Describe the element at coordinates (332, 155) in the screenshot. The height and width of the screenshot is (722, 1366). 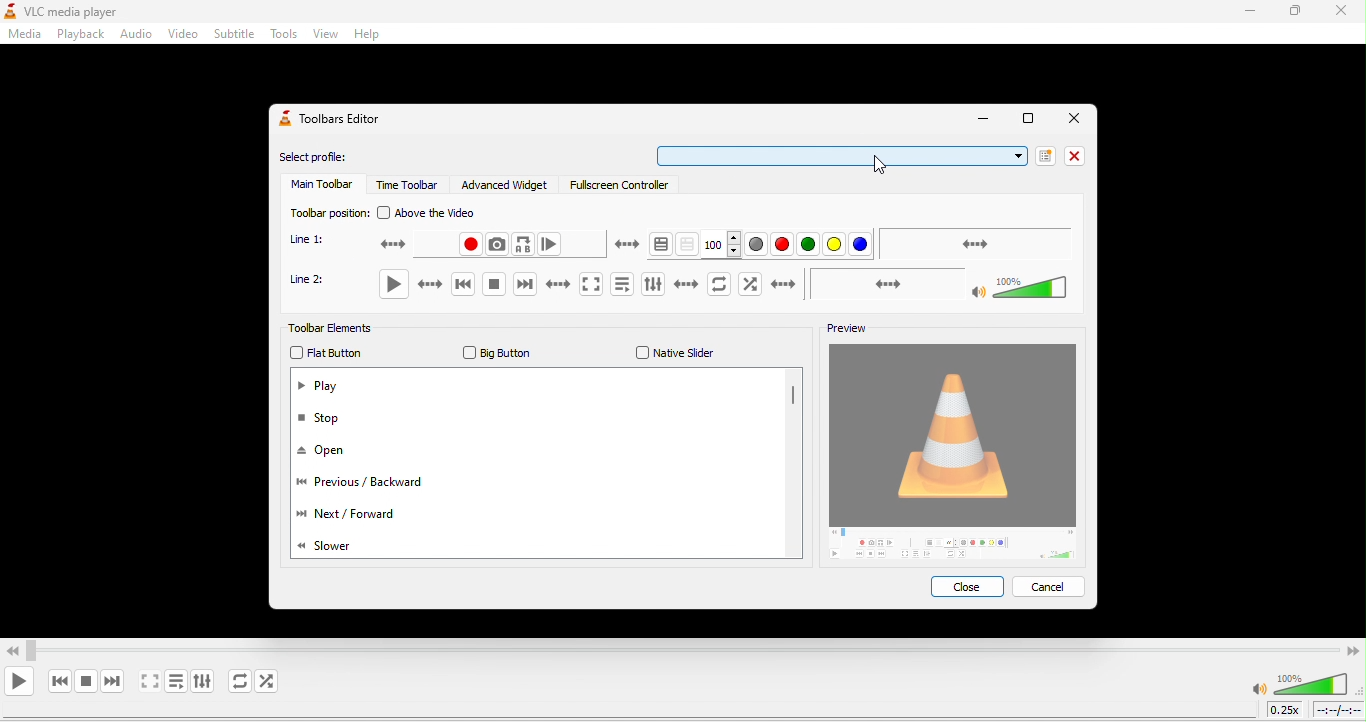
I see `select profile` at that location.